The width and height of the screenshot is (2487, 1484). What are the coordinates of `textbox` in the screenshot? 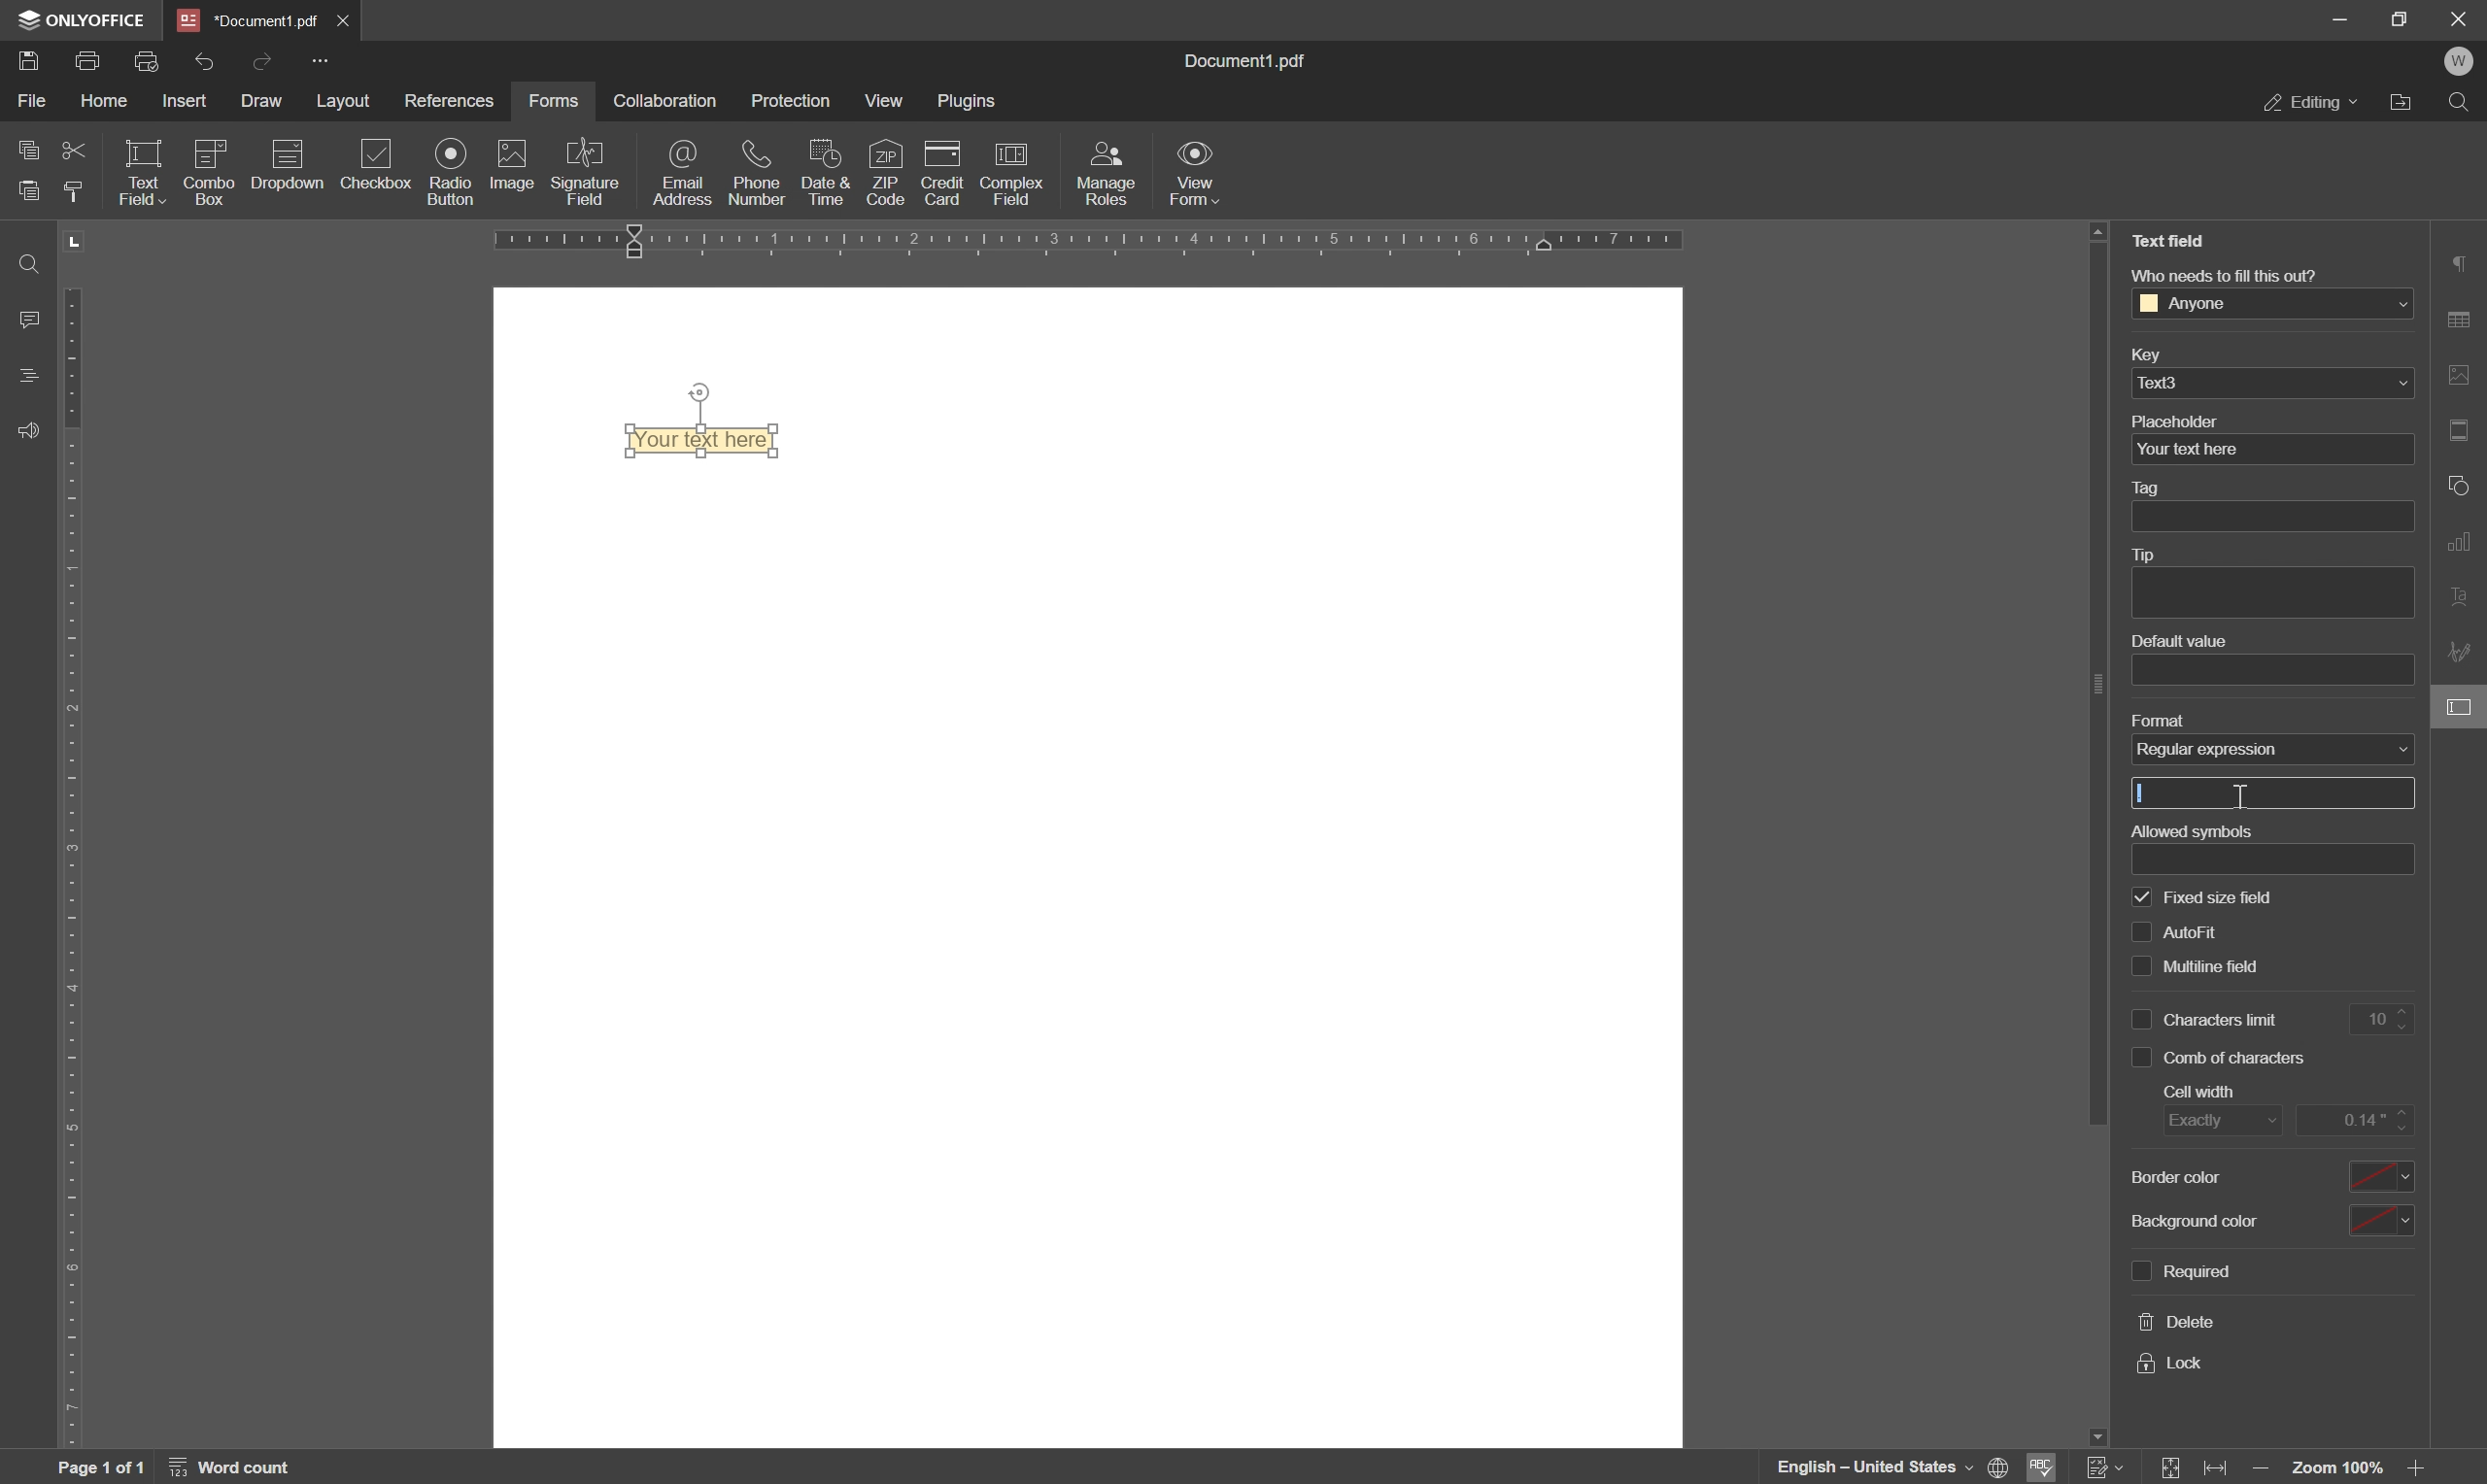 It's located at (2275, 794).